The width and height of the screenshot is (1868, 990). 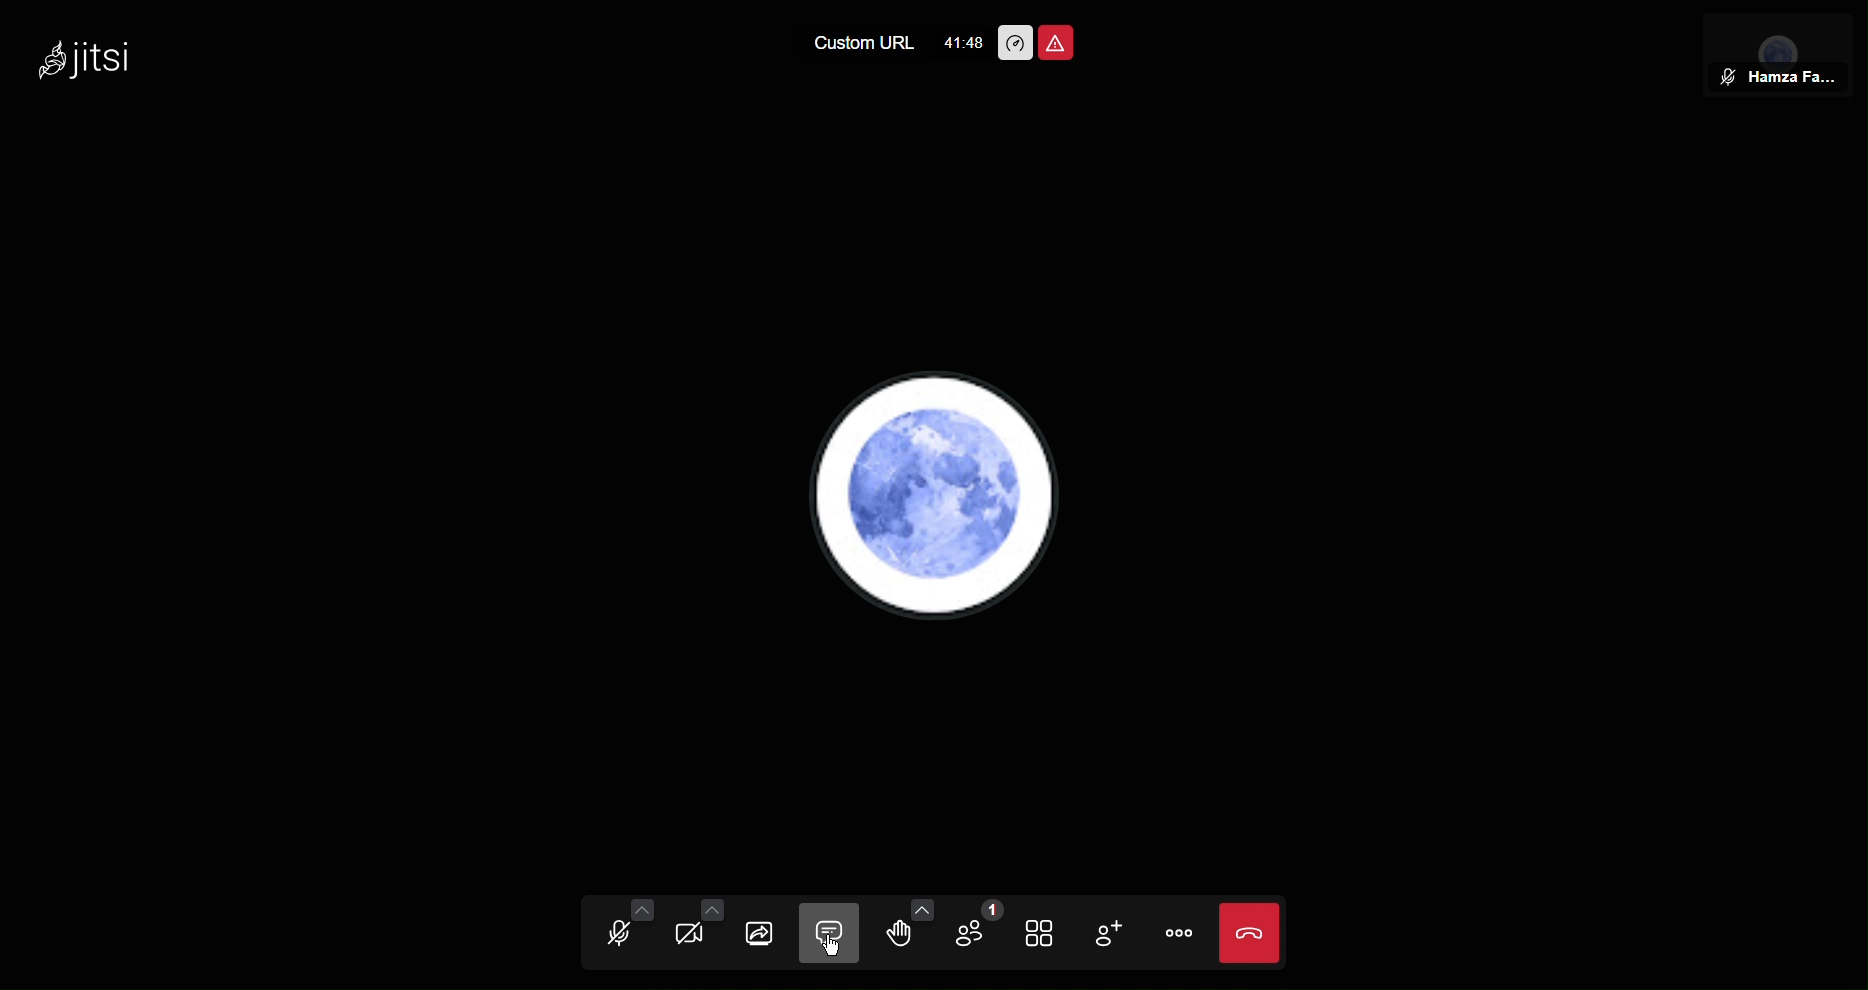 I want to click on Participants, so click(x=978, y=931).